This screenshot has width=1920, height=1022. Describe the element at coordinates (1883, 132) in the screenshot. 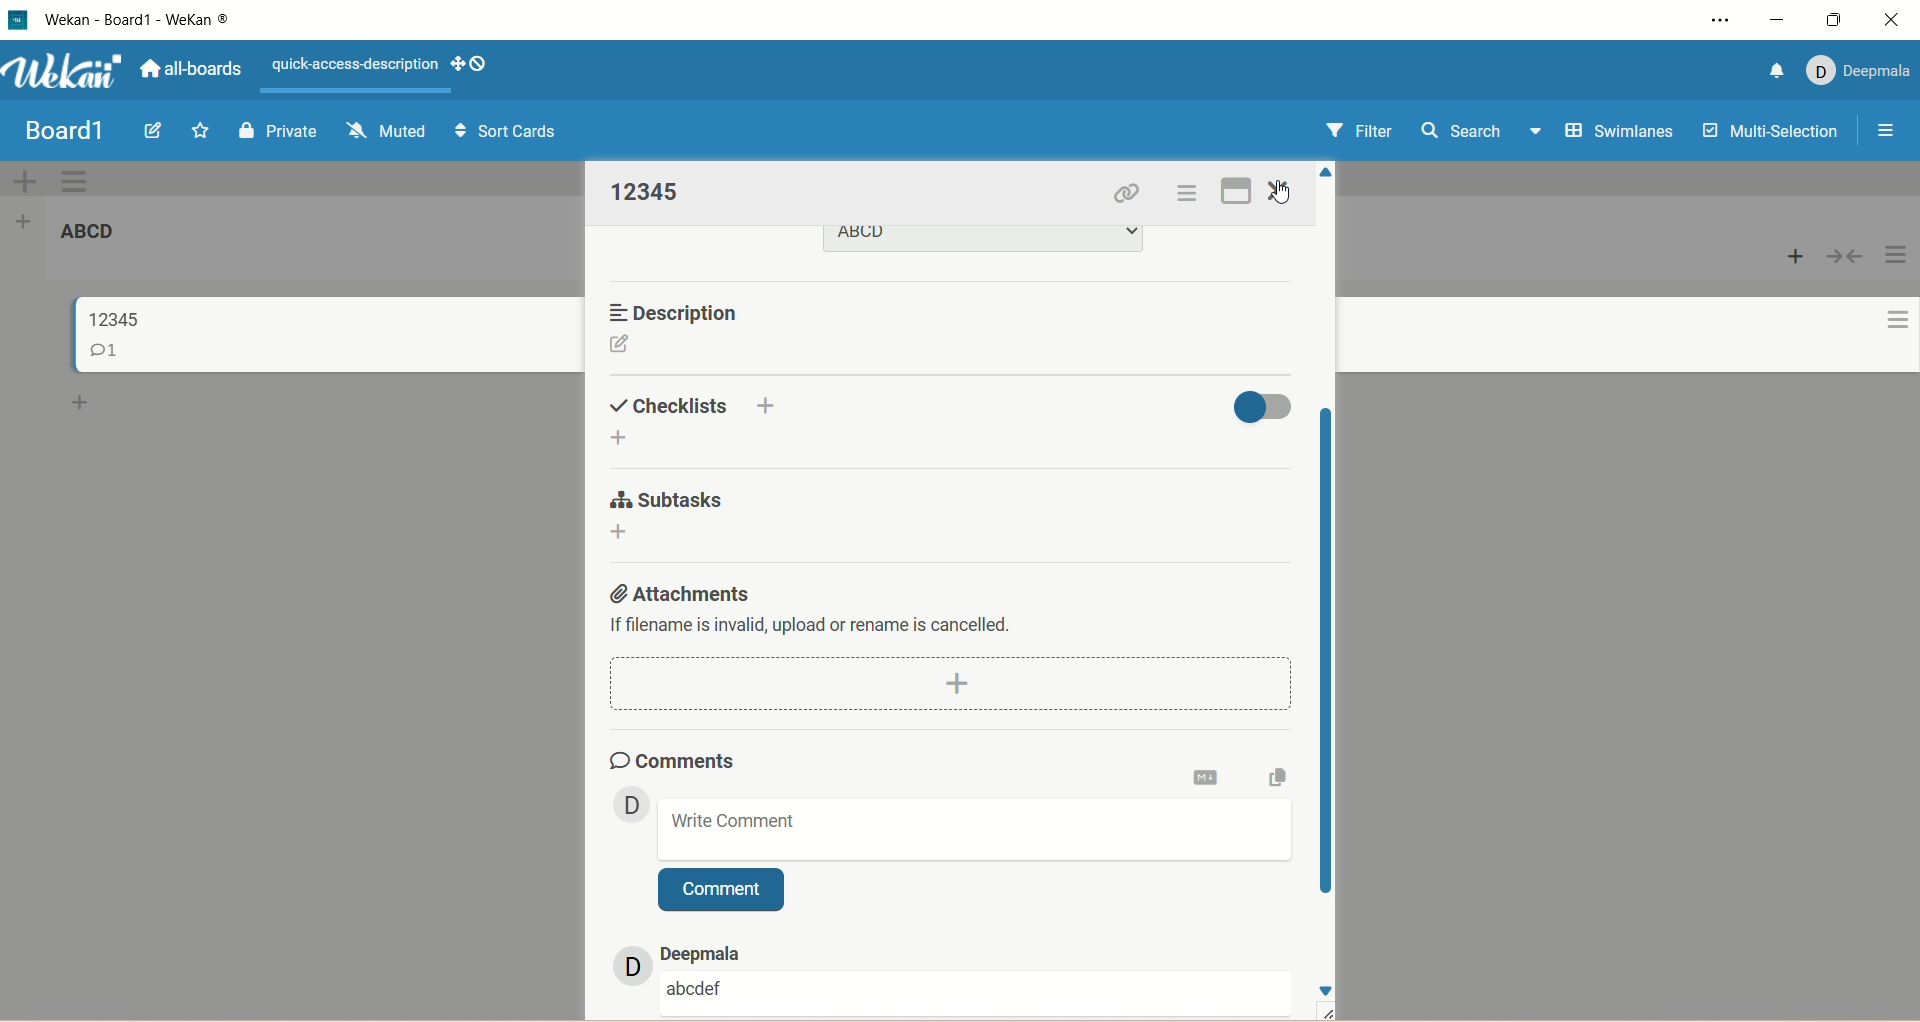

I see `open/close sidebar` at that location.